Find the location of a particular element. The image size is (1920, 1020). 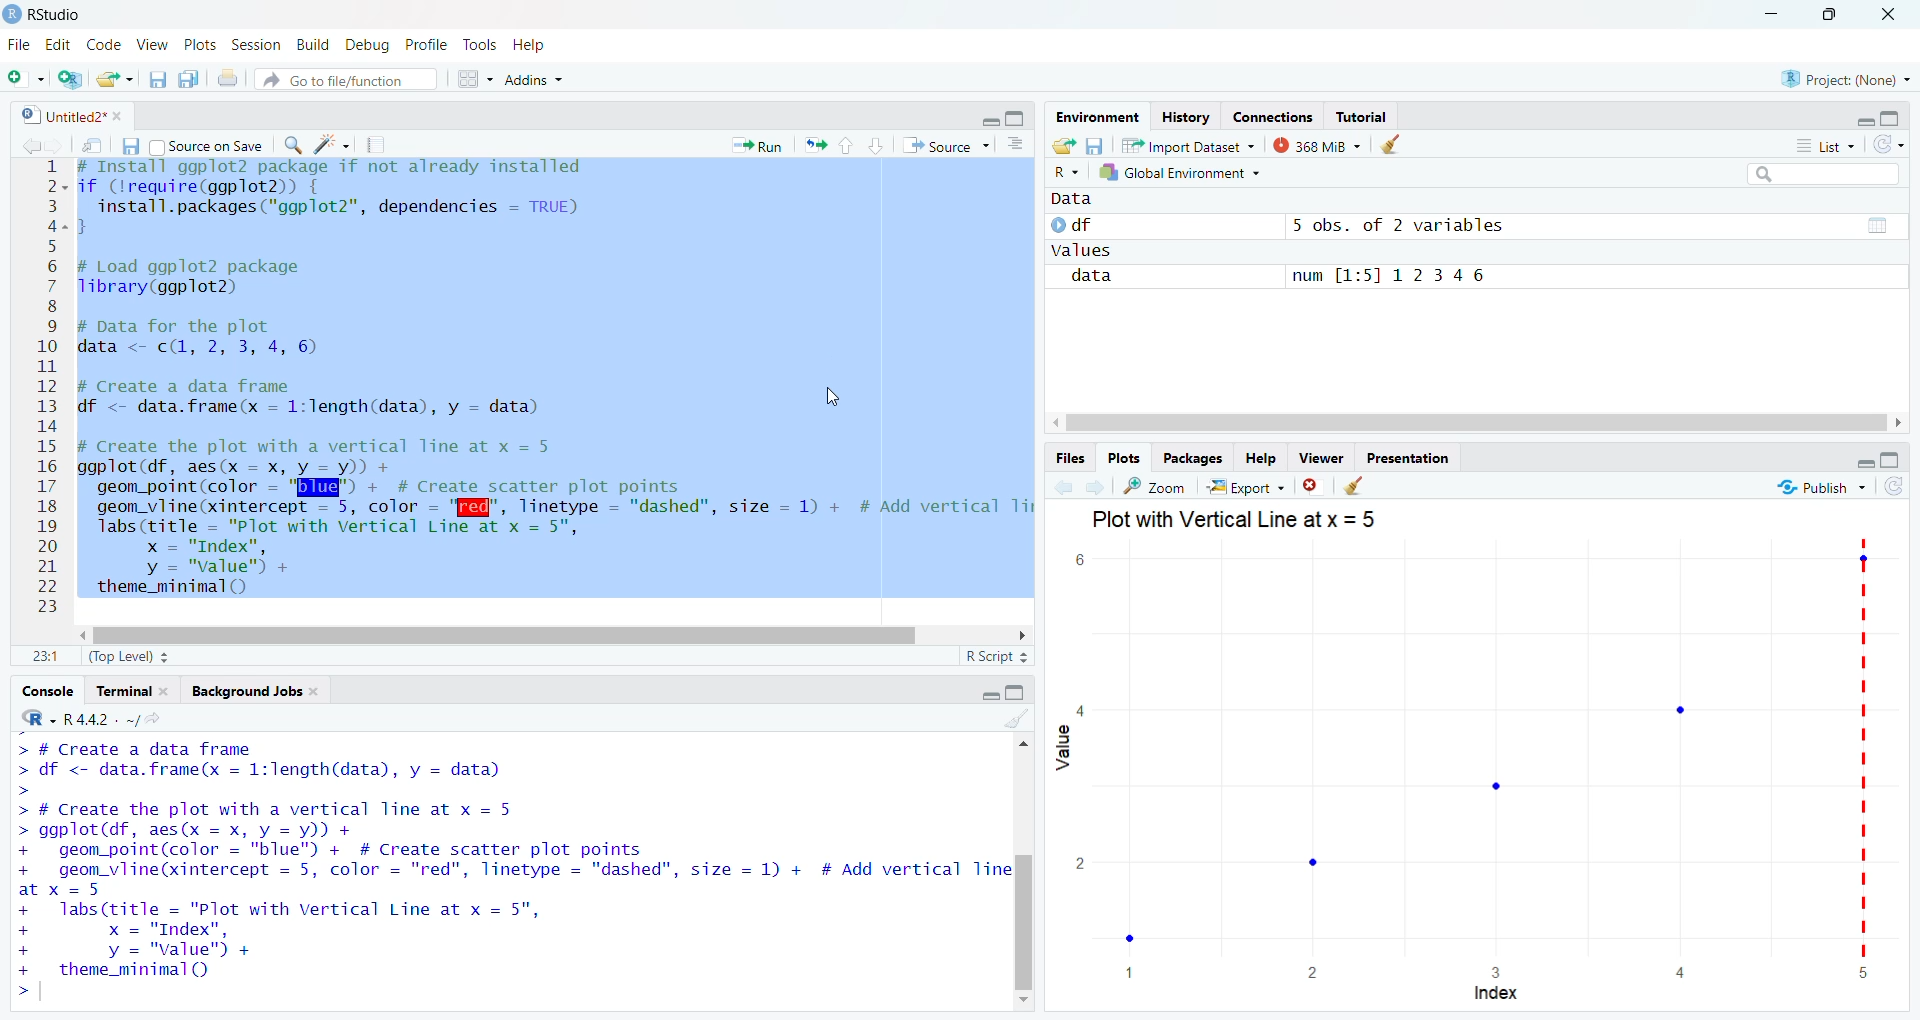

maximise is located at coordinates (1894, 460).